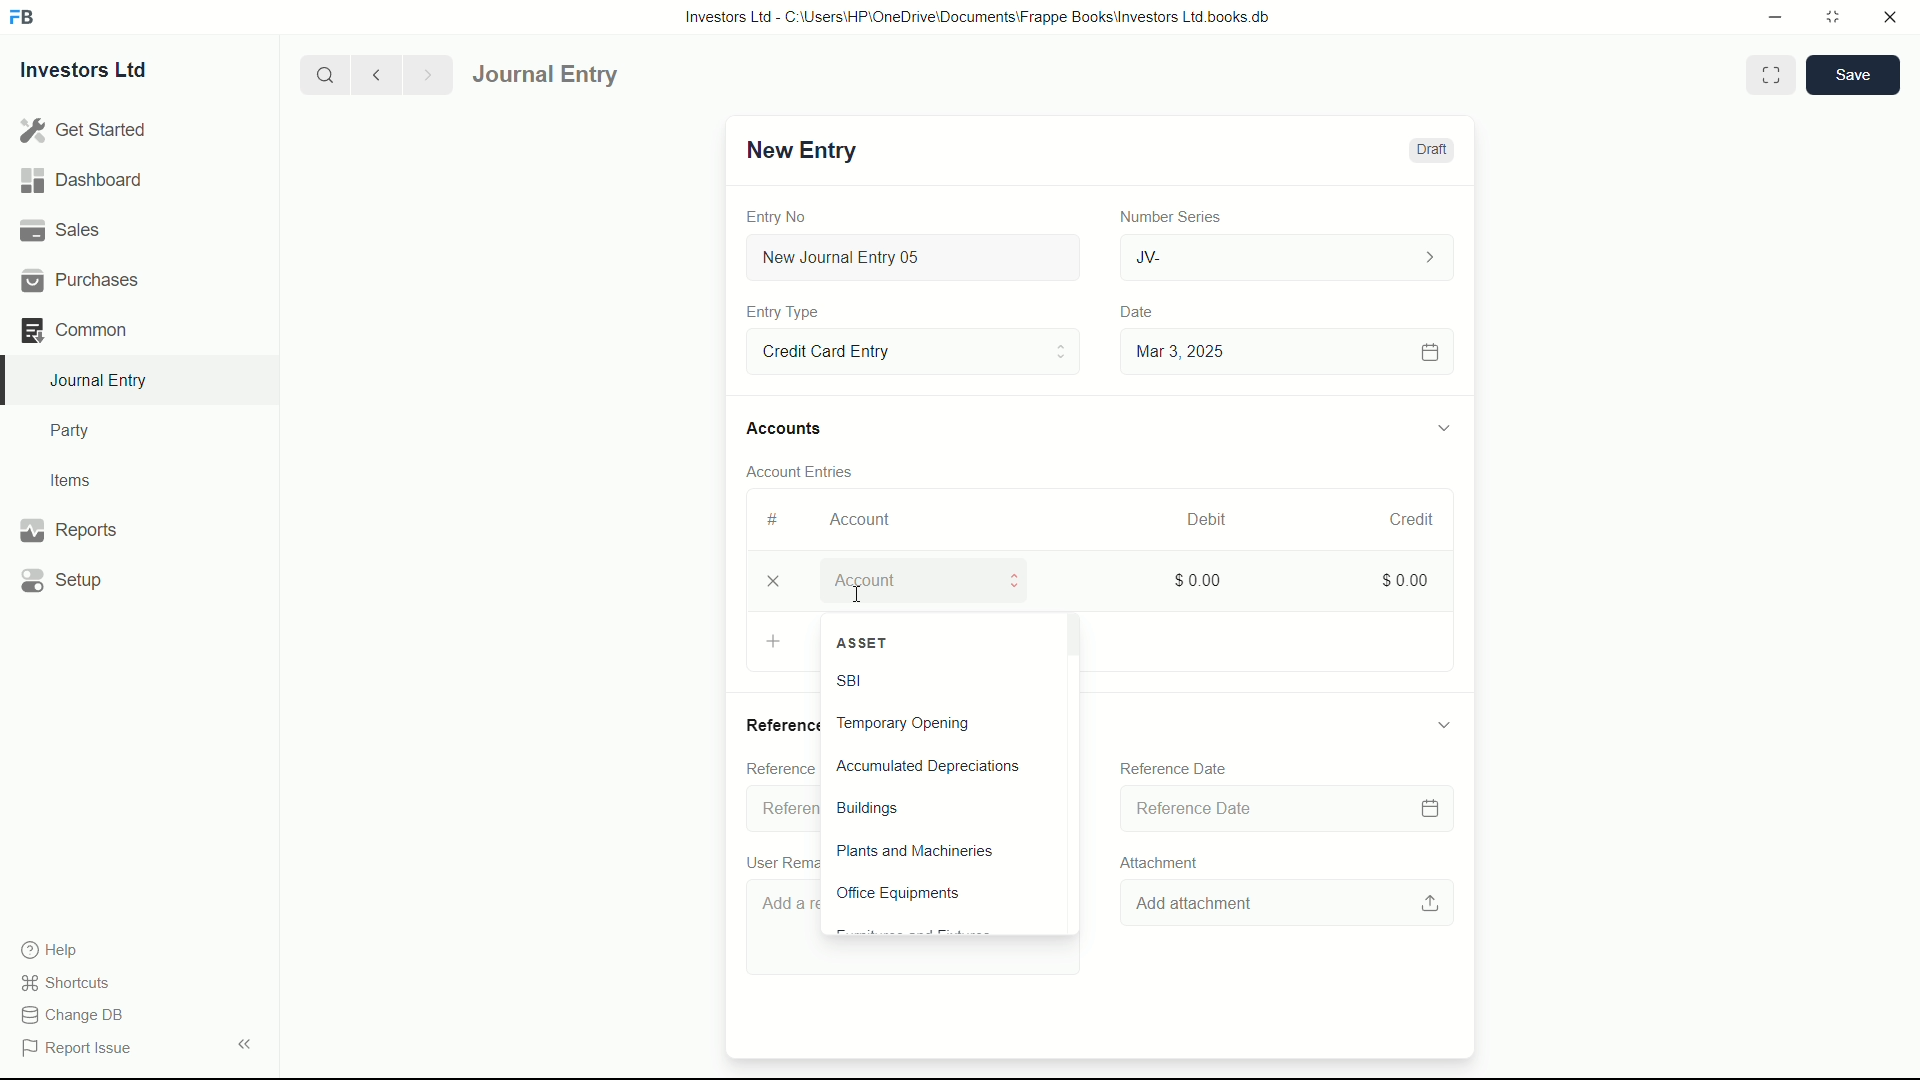 This screenshot has height=1080, width=1920. I want to click on Number Series, so click(1162, 215).